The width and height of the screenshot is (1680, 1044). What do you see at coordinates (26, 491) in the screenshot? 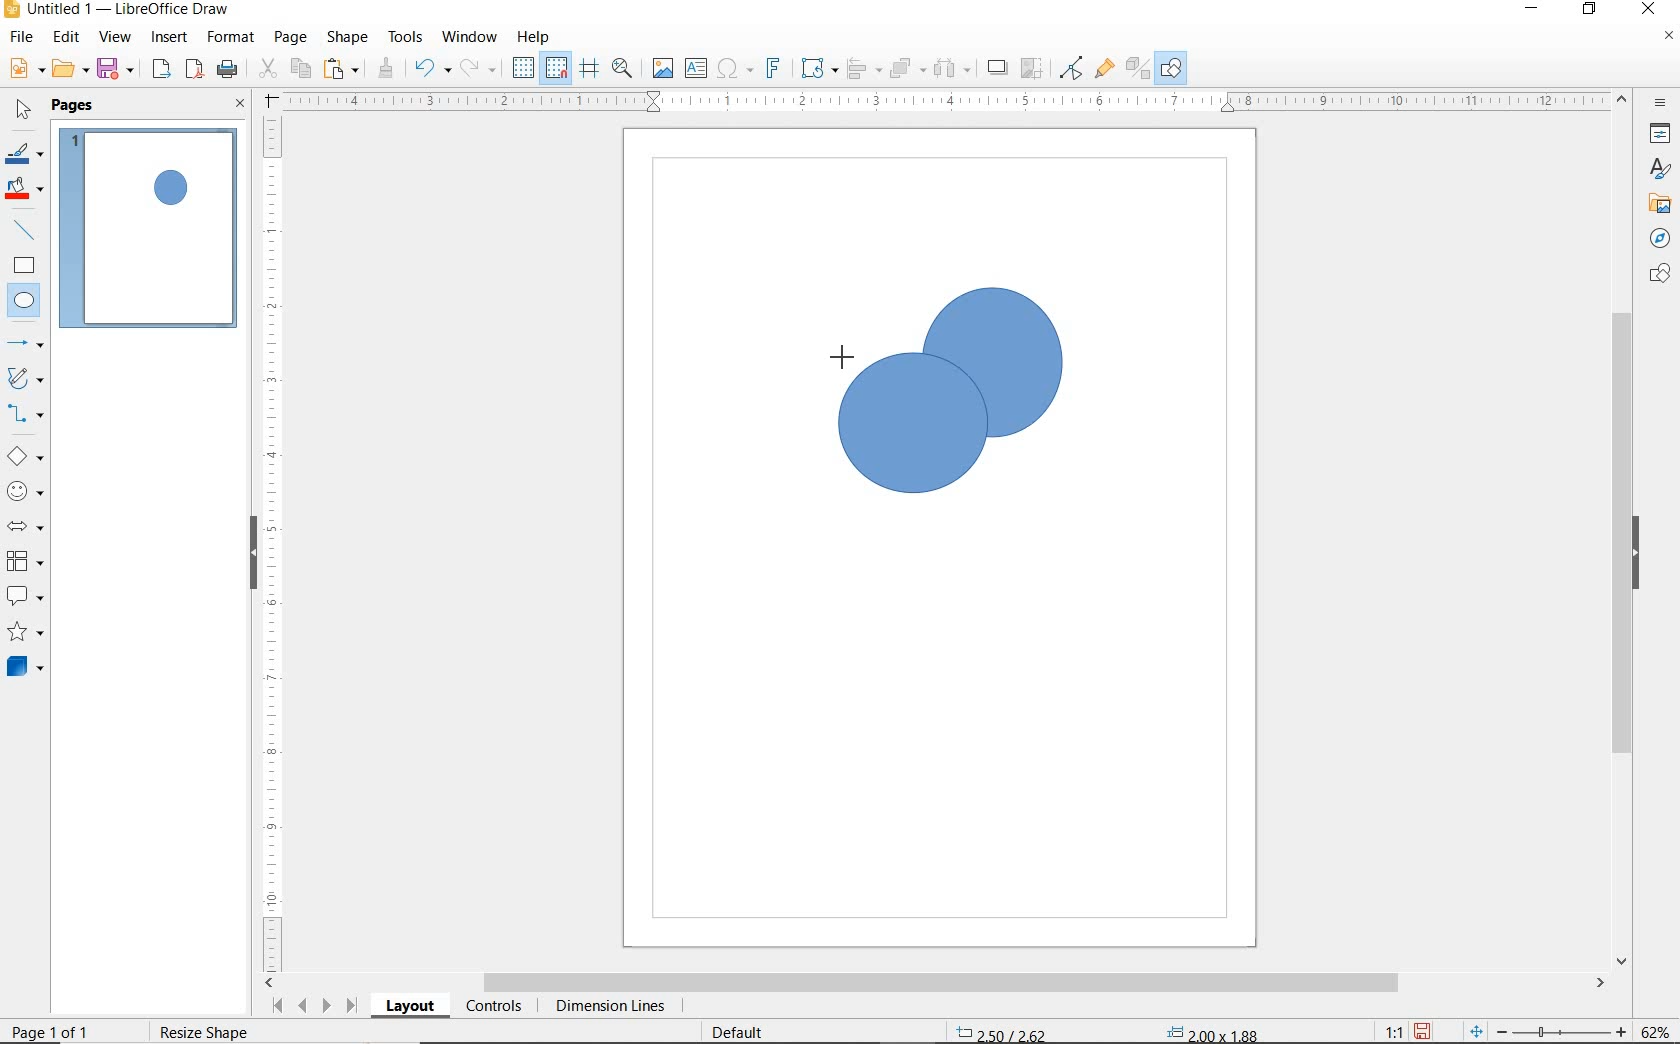
I see `SYMBOL SHAPES` at bounding box center [26, 491].